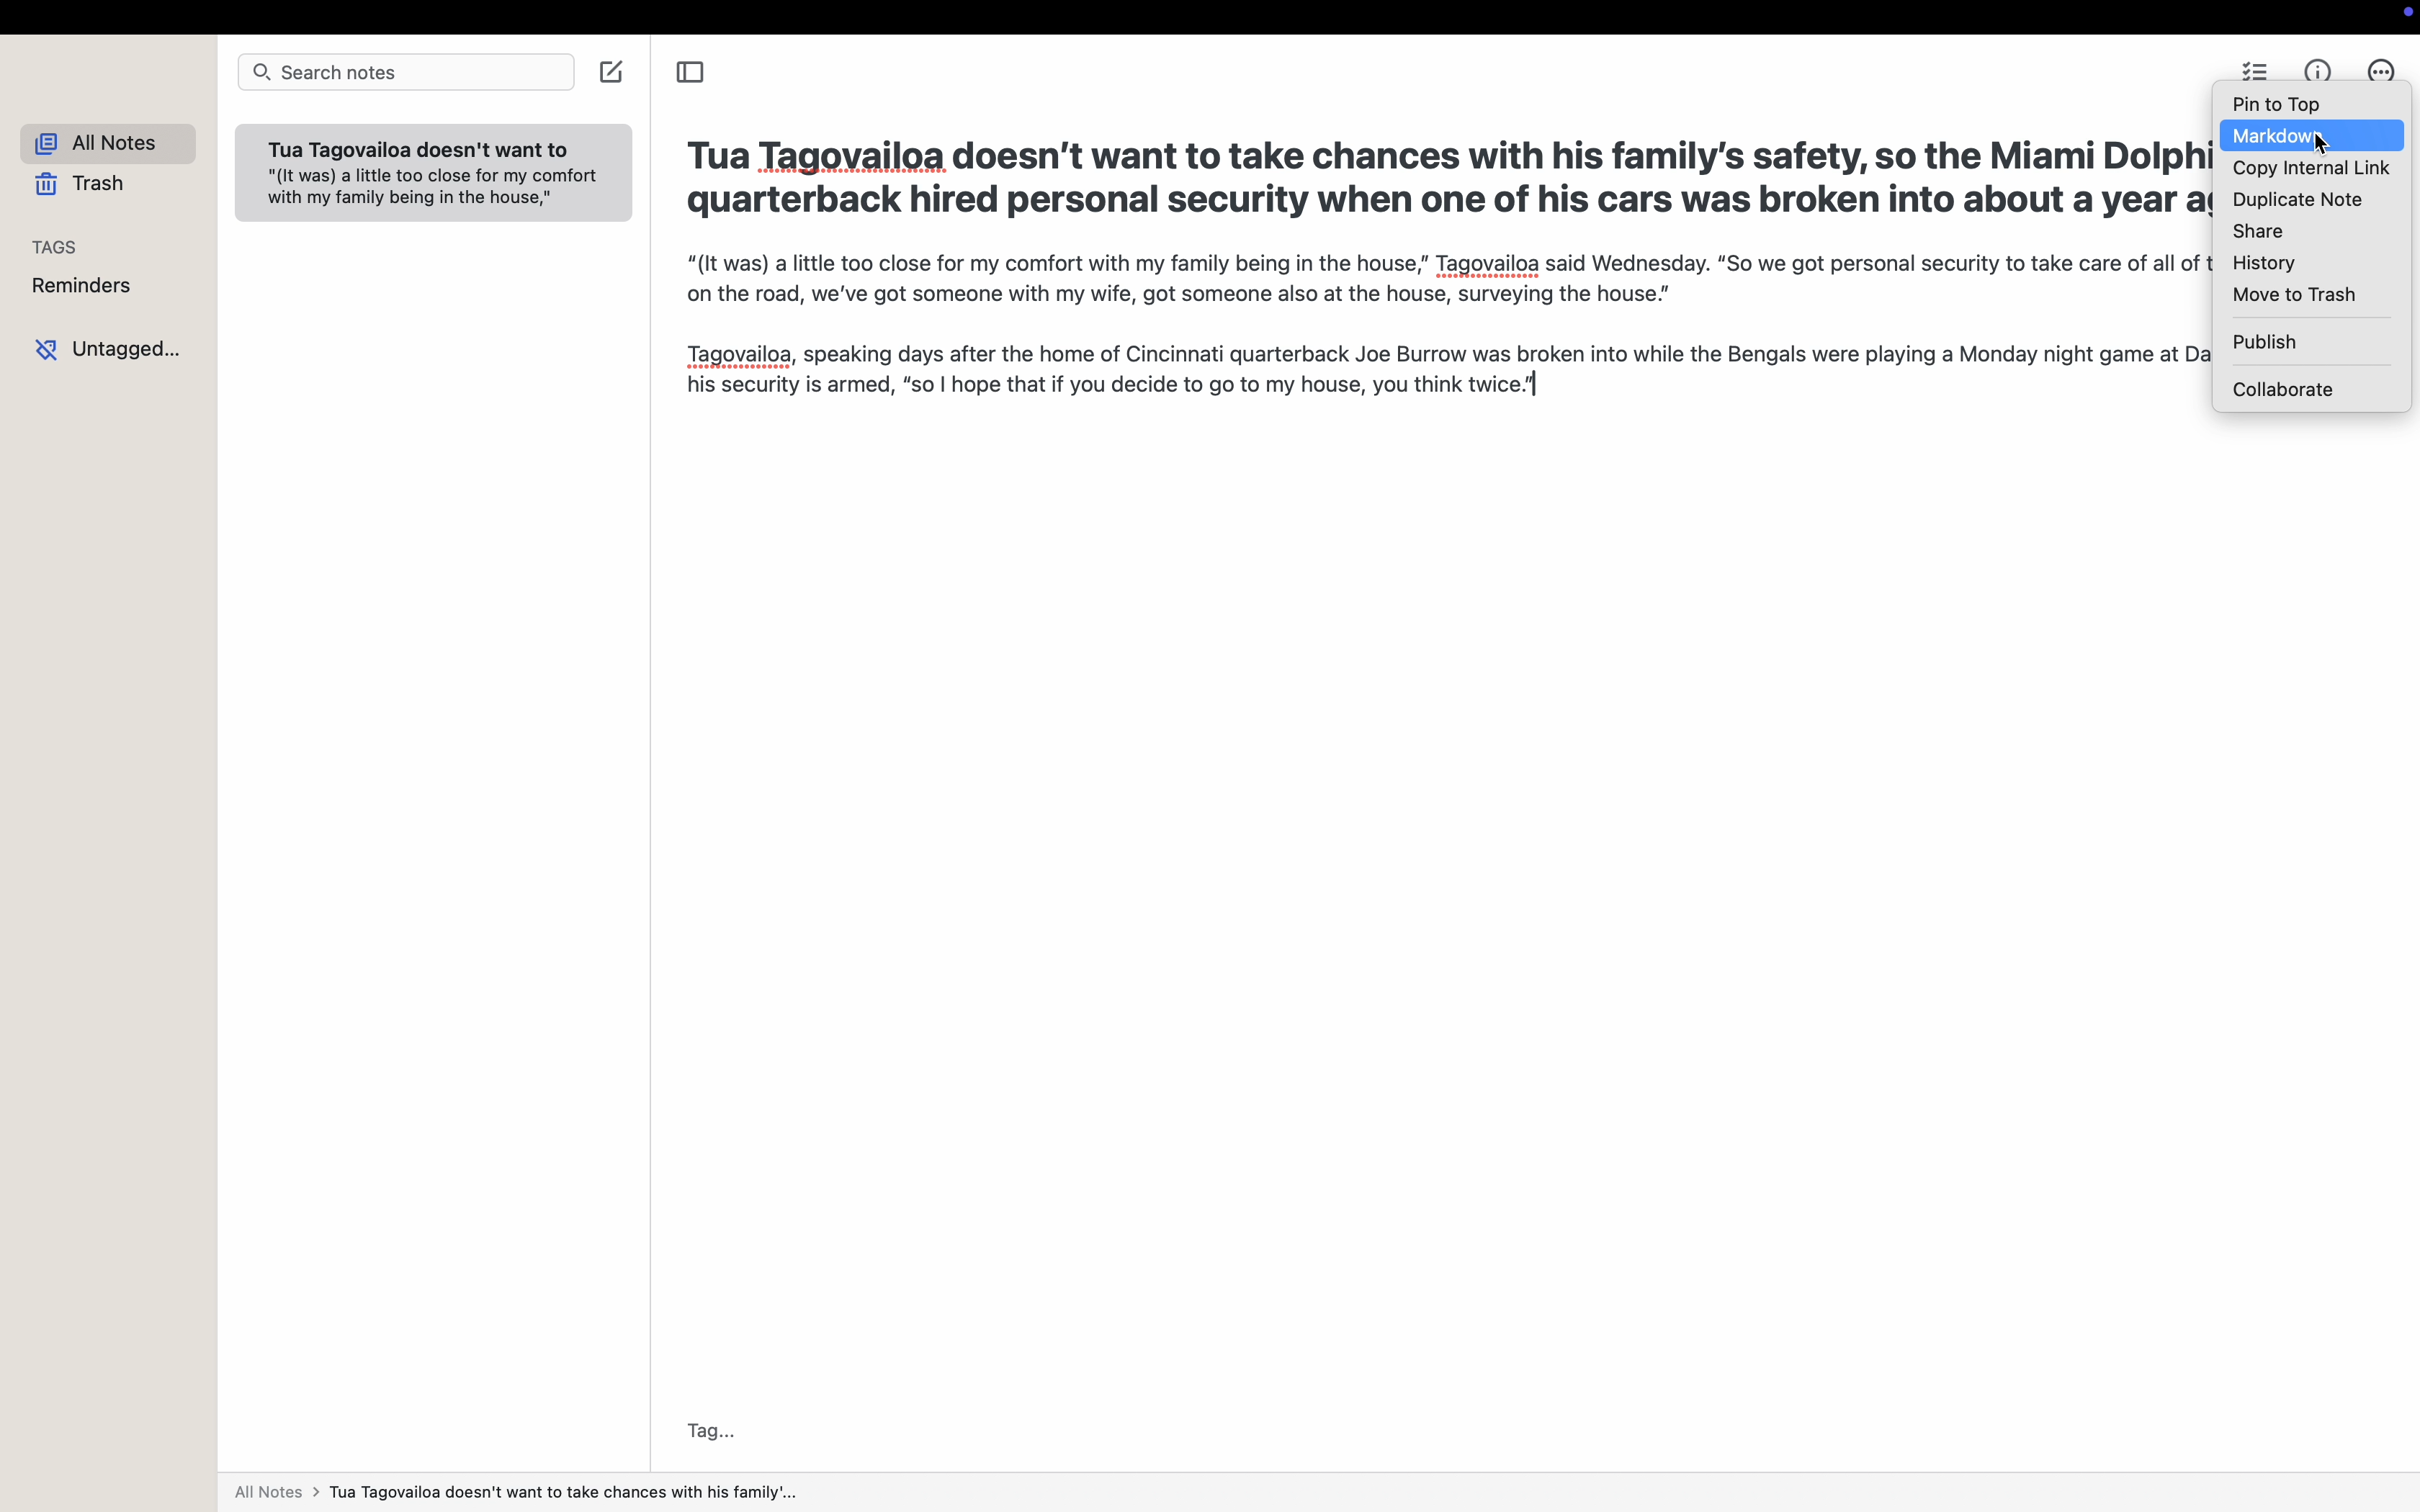  I want to click on publish, so click(2264, 342).